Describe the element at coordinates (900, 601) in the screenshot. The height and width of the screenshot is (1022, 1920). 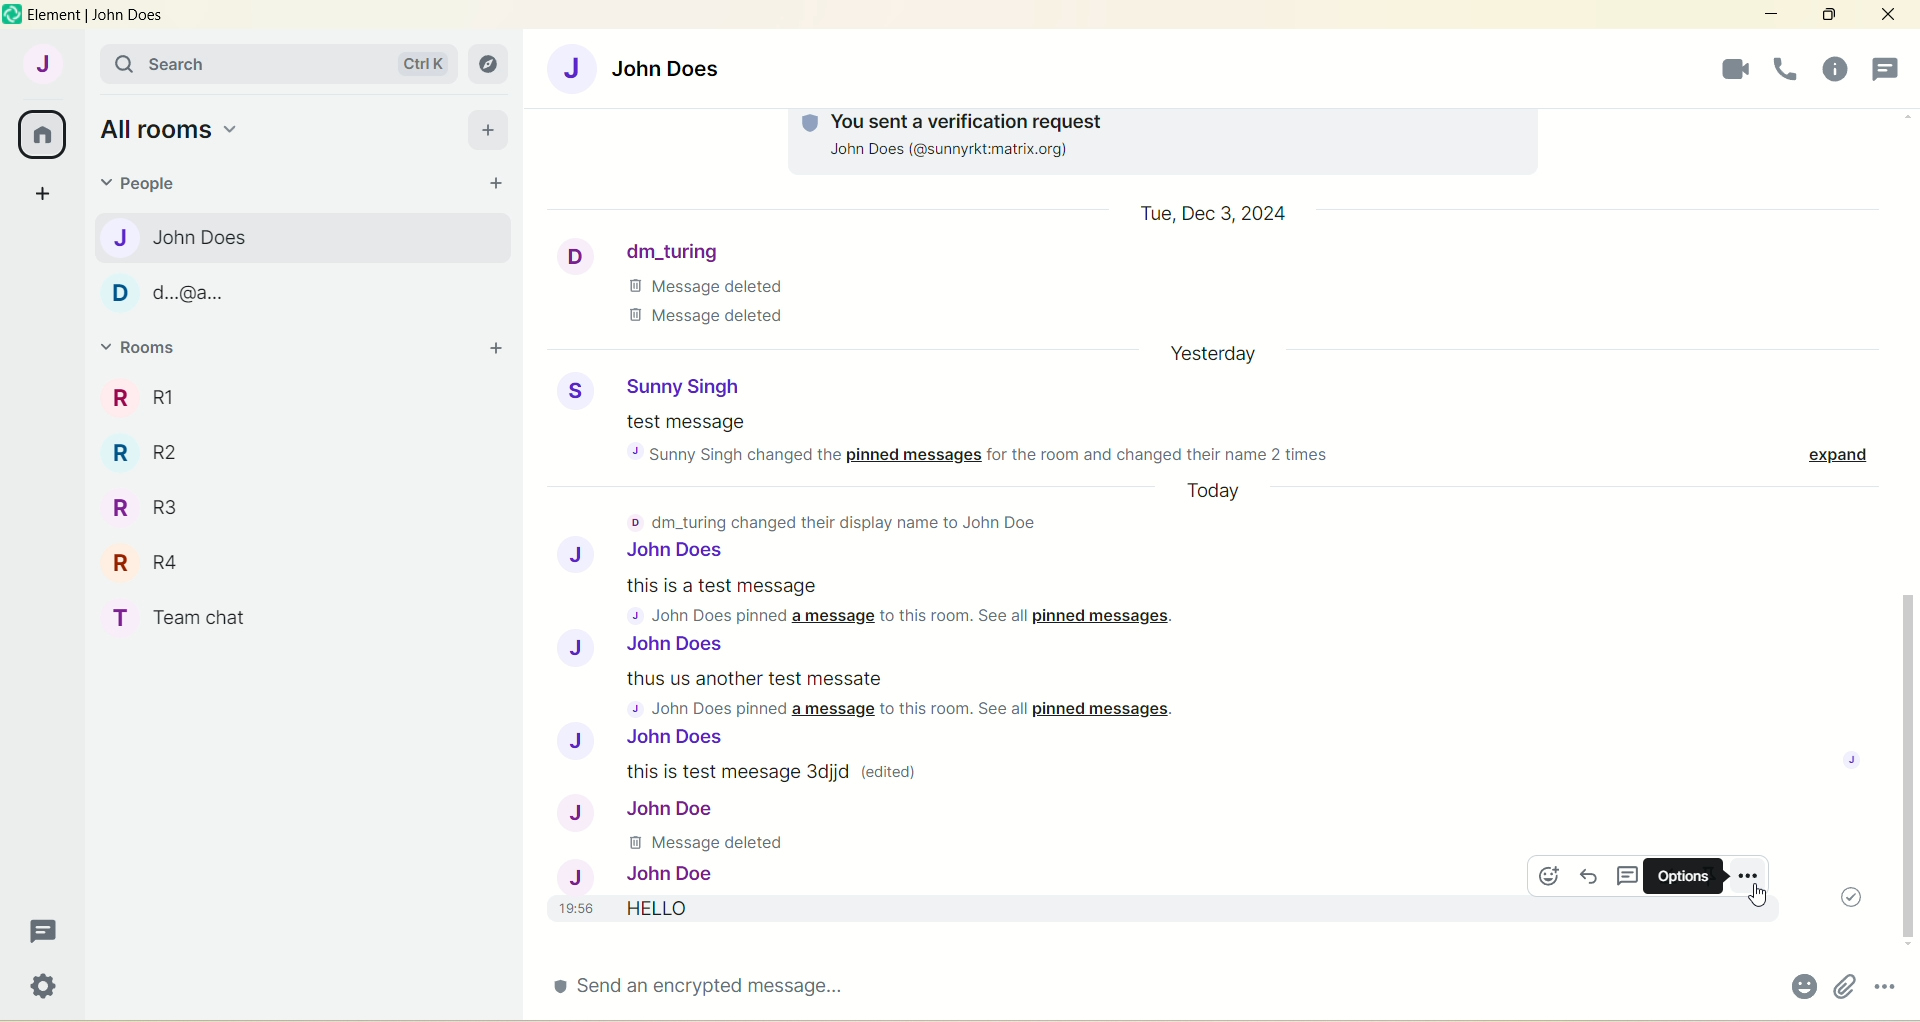
I see `this is a test message
4 John Does pinned a message to this room. See all pinned messages.` at that location.